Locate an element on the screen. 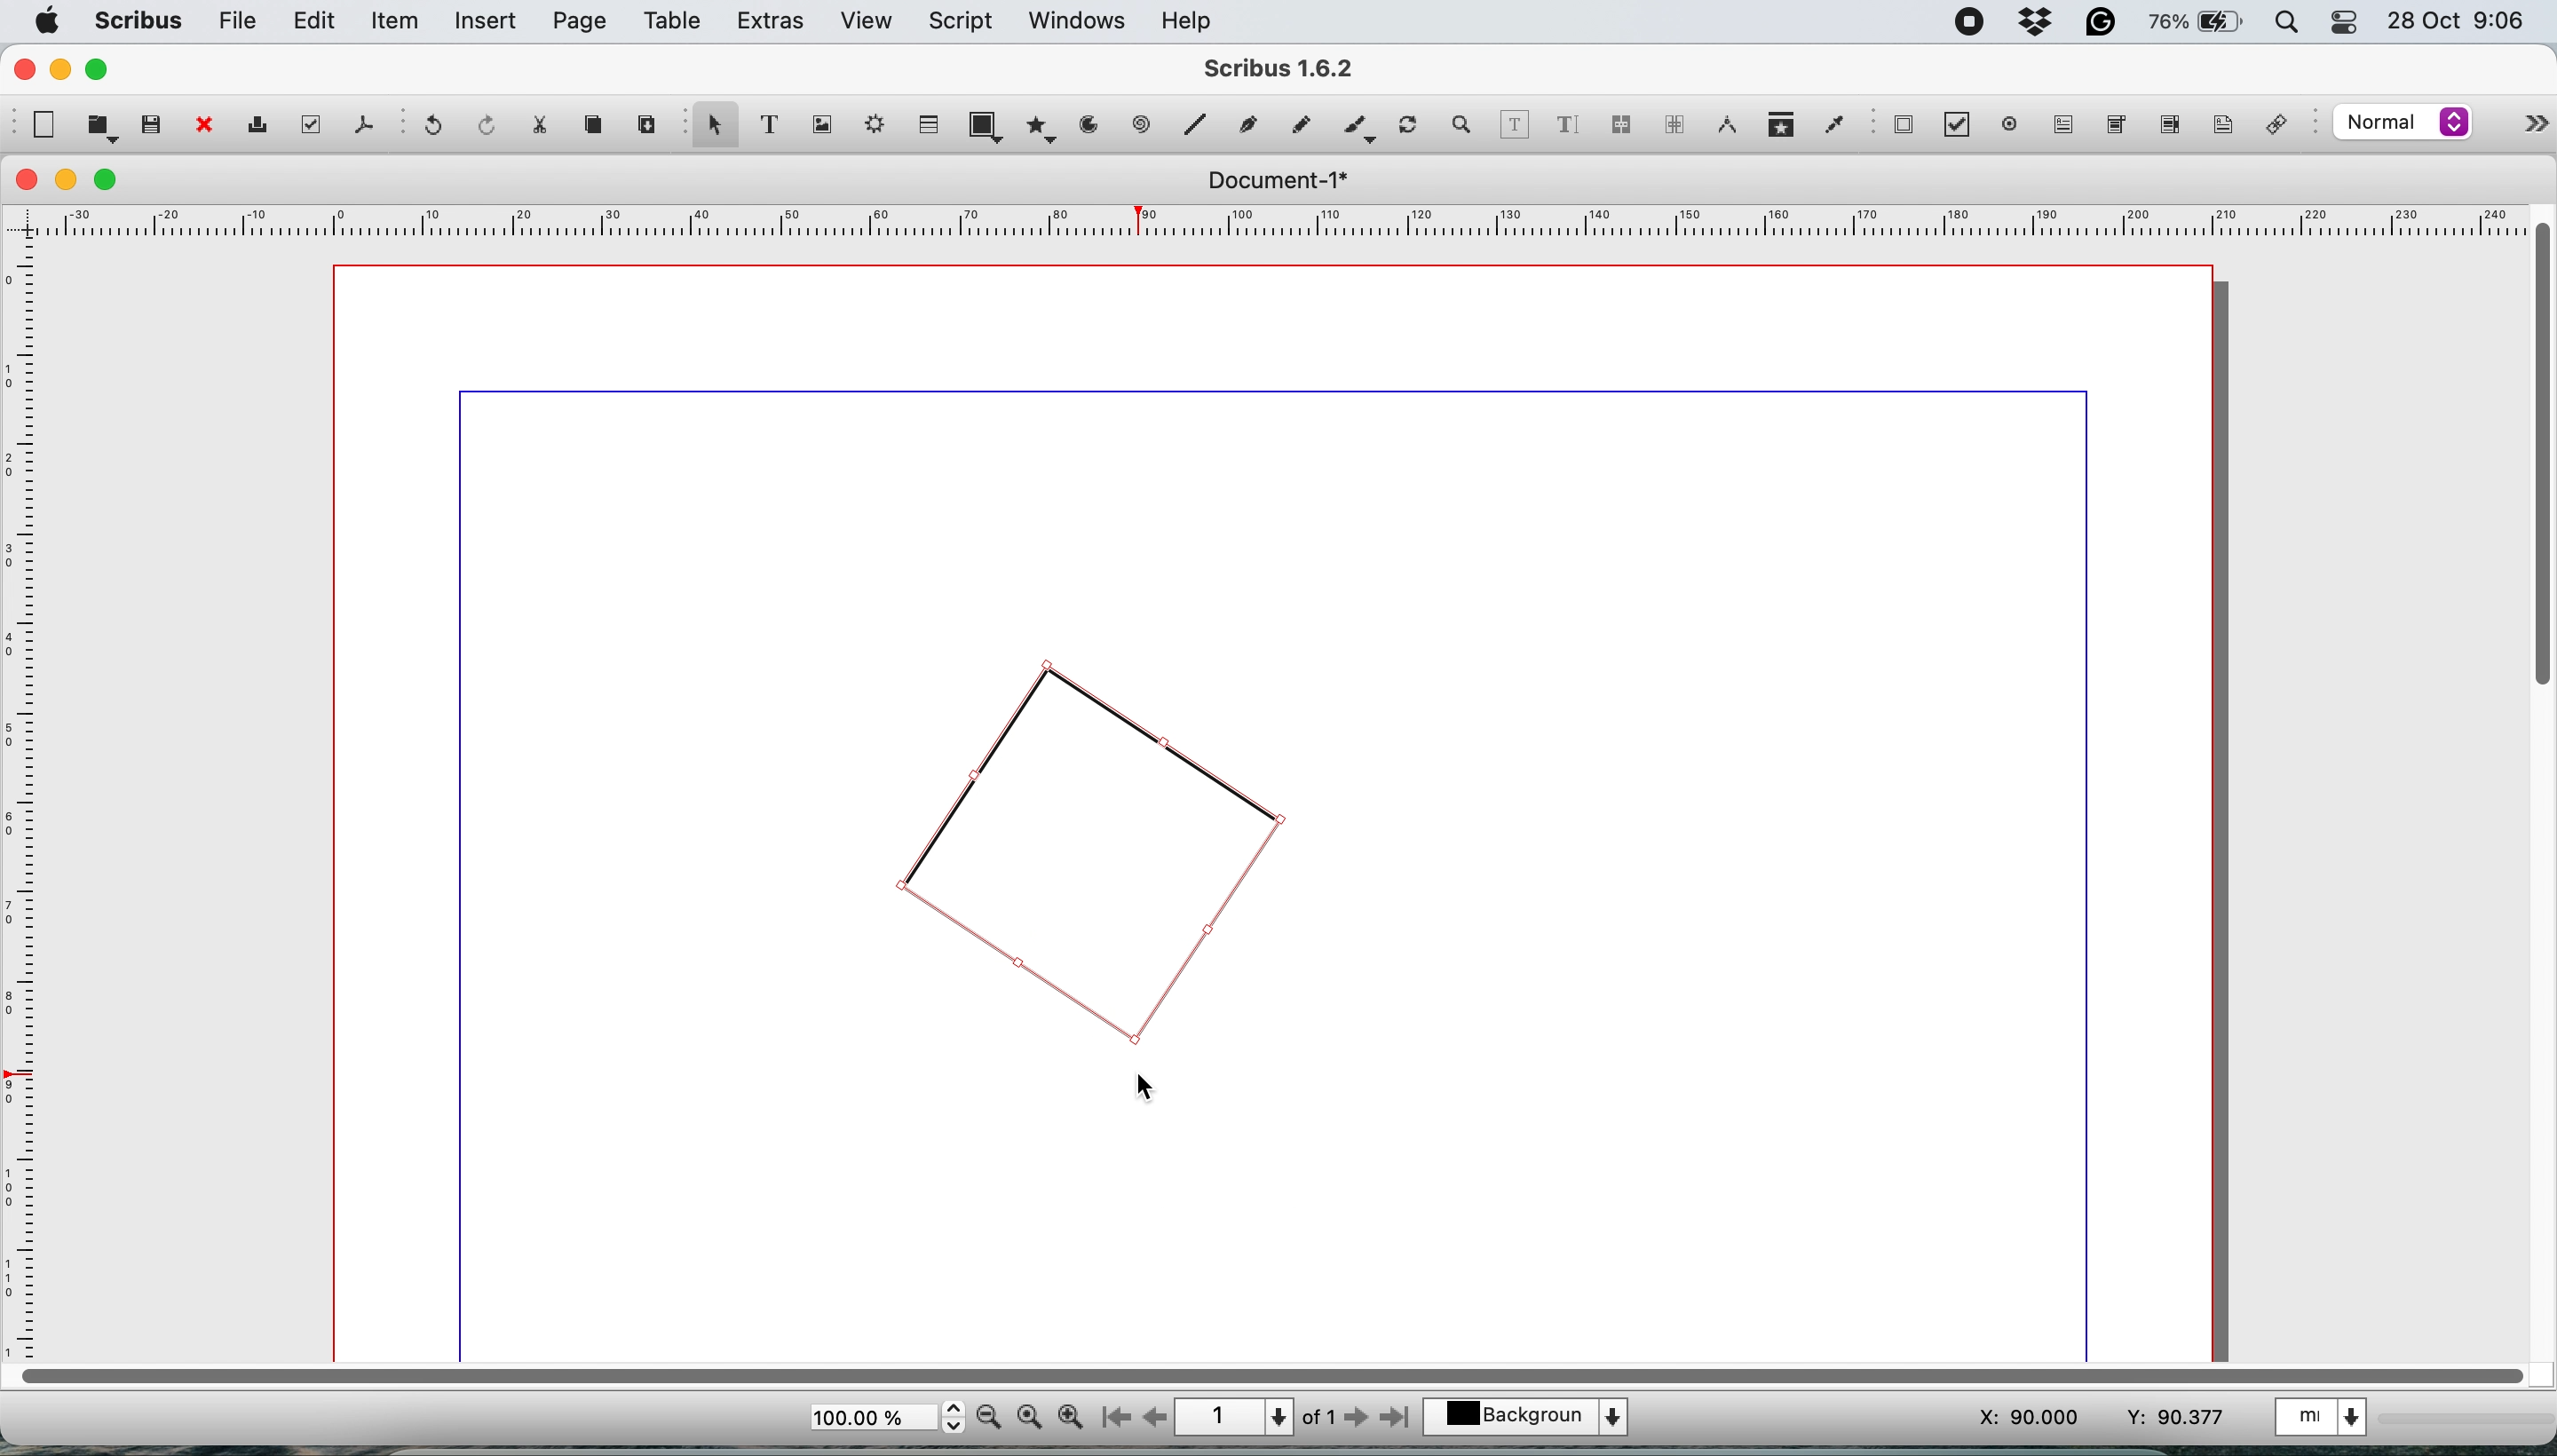 The image size is (2557, 1456). pdf push button is located at coordinates (1903, 127).